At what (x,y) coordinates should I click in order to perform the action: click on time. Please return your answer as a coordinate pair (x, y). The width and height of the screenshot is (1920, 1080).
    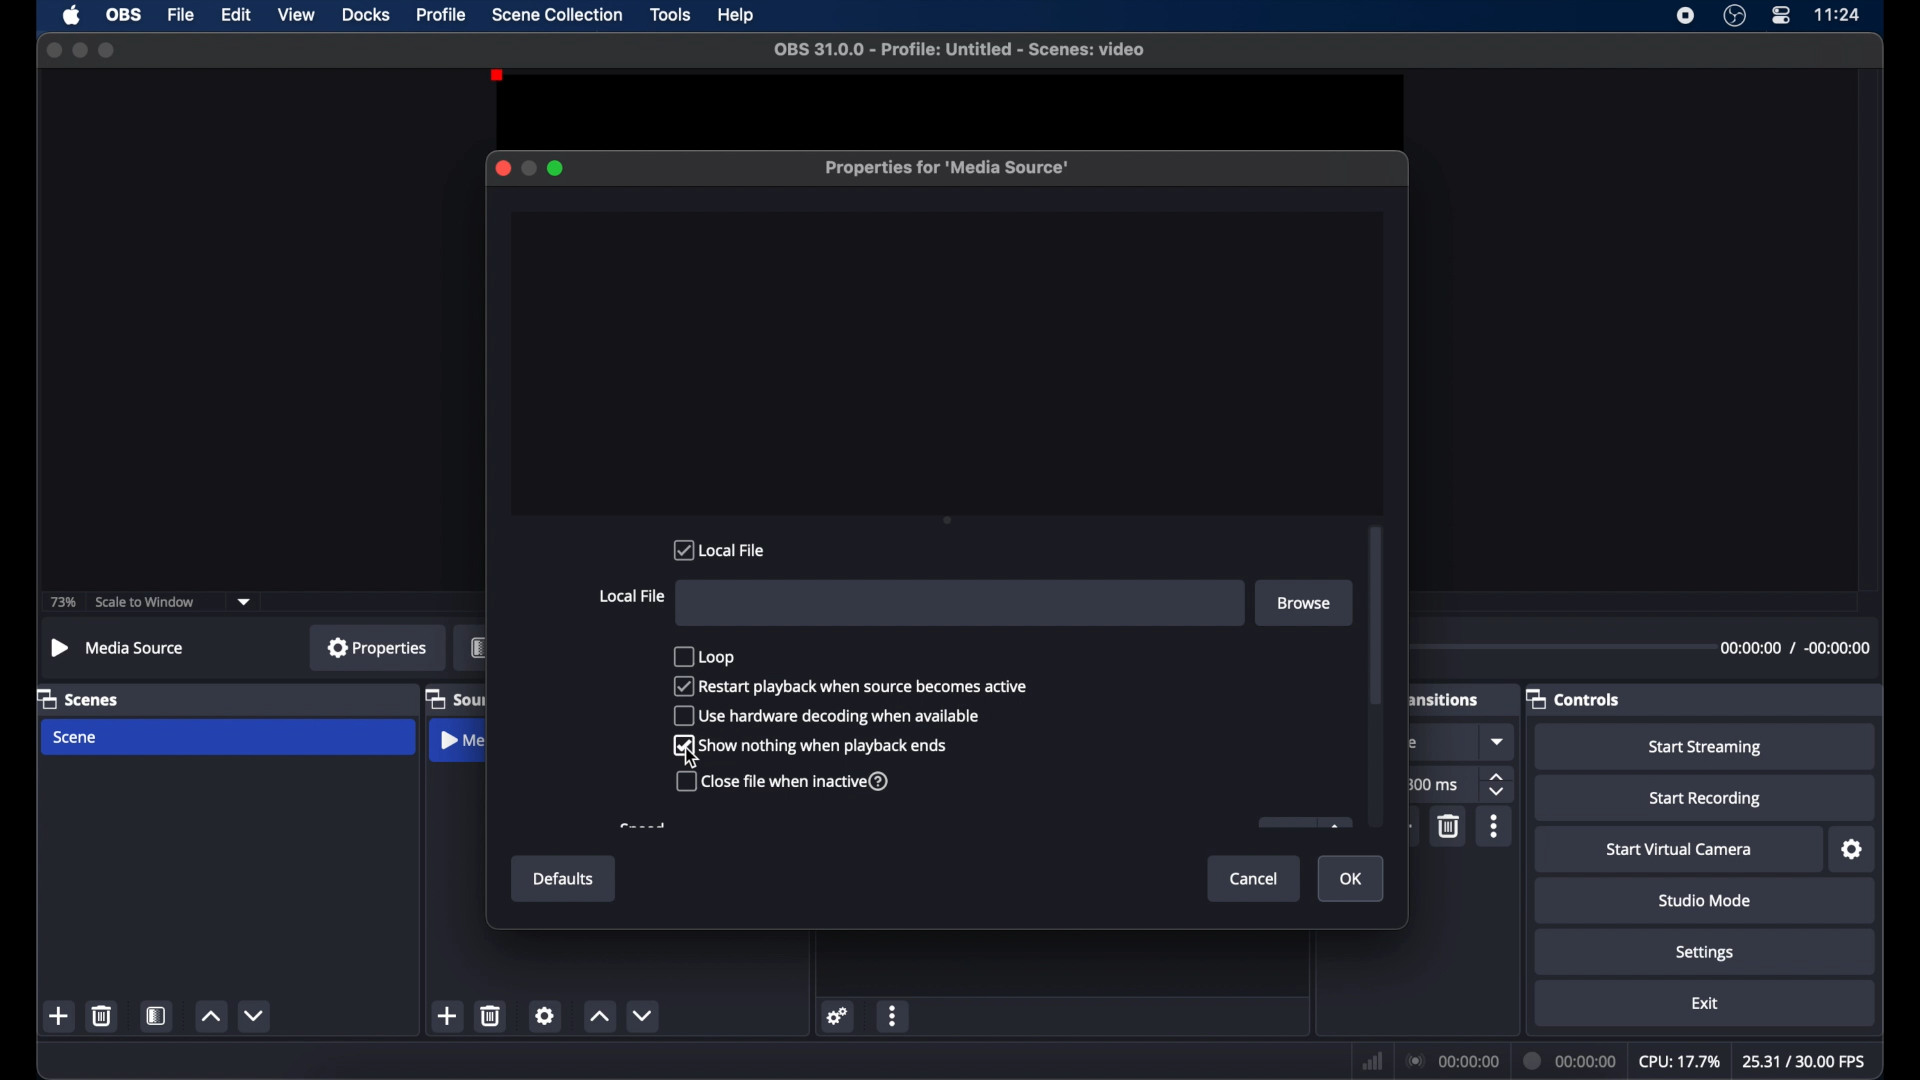
    Looking at the image, I should click on (1837, 15).